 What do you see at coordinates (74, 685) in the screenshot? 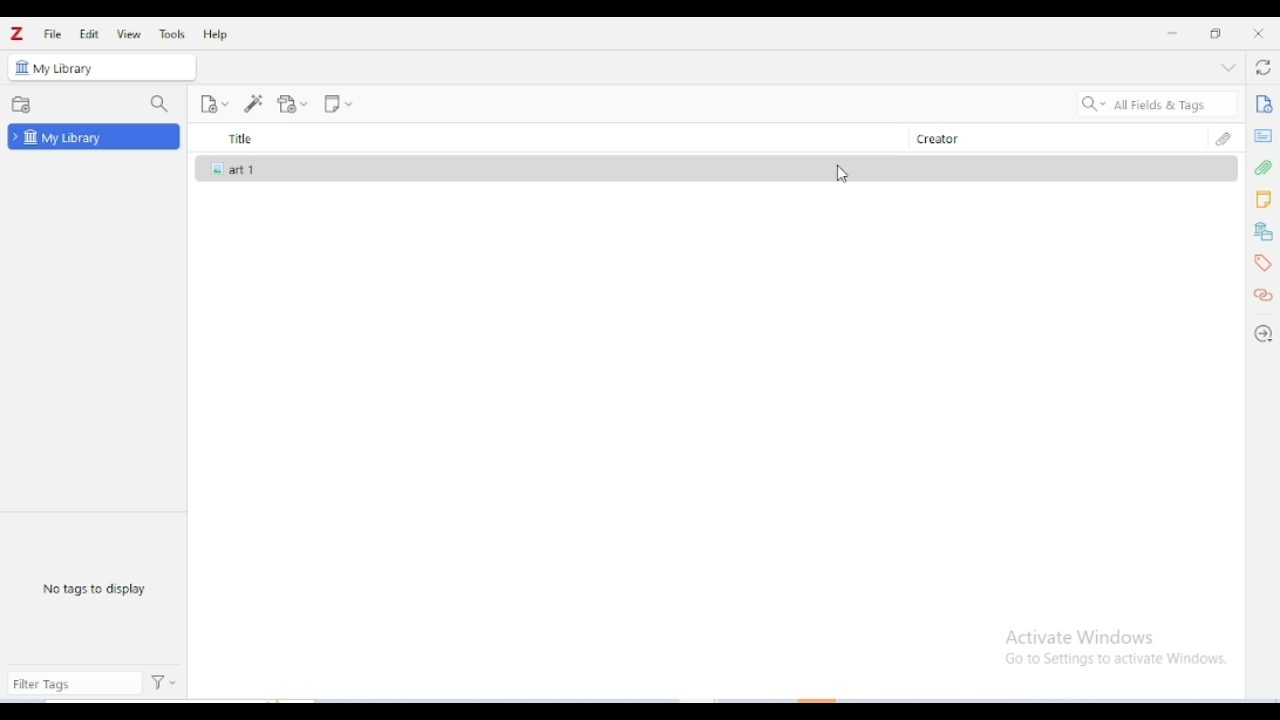
I see `filter tags` at bounding box center [74, 685].